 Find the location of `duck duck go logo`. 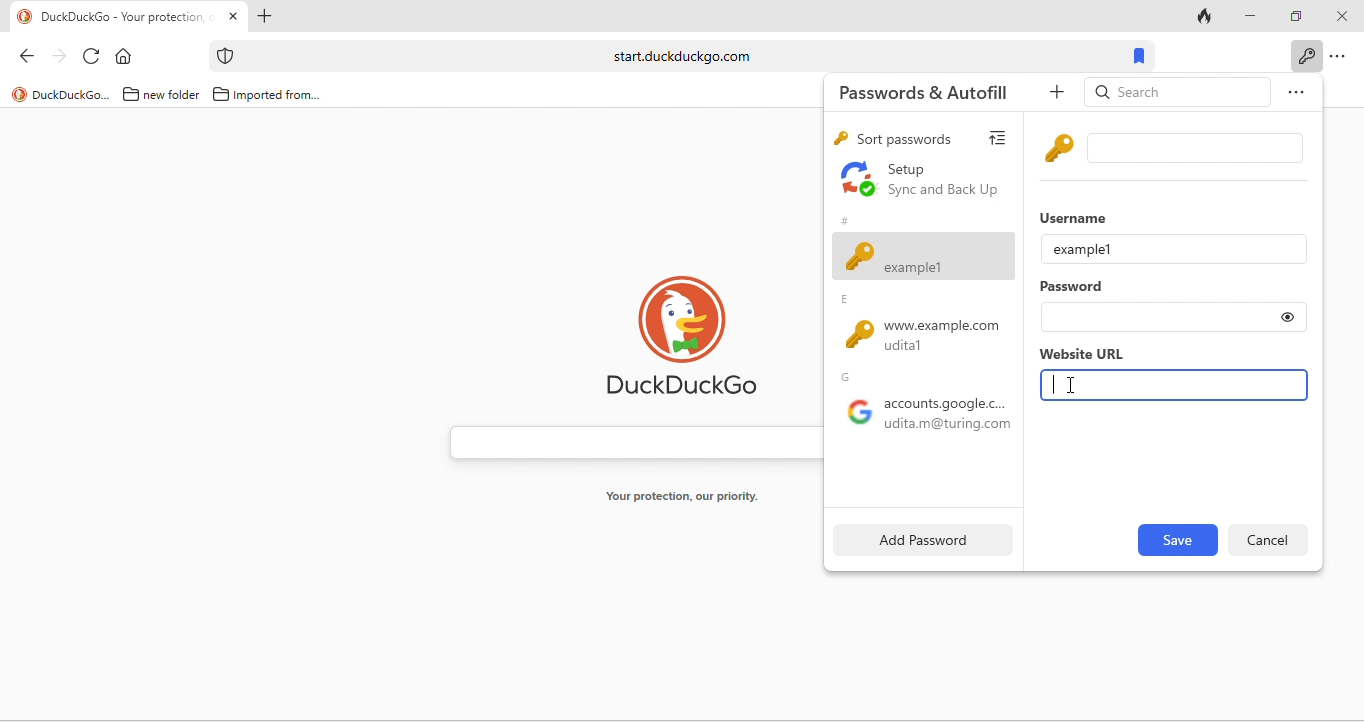

duck duck go logo is located at coordinates (683, 333).